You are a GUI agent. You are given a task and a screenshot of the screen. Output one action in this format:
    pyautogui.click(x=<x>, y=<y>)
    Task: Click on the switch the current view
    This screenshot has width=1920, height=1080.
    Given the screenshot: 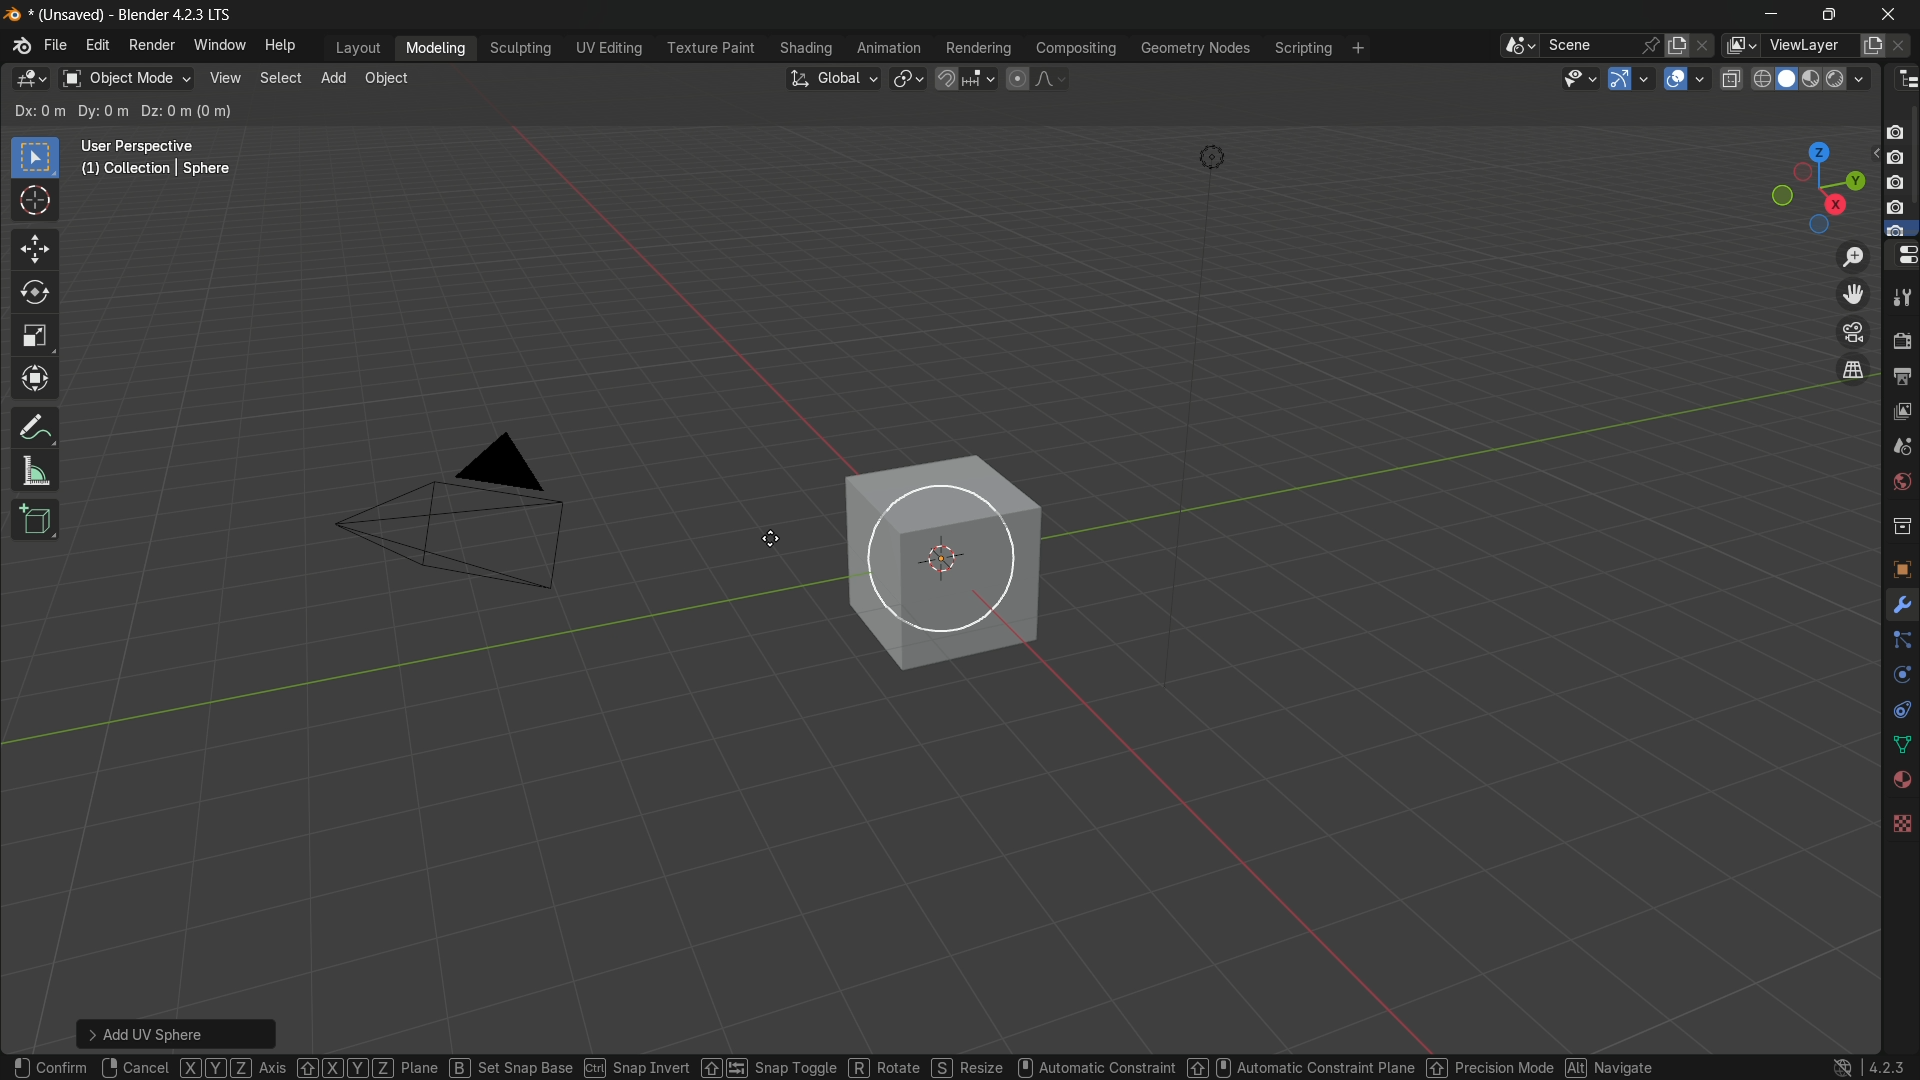 What is the action you would take?
    pyautogui.click(x=1852, y=369)
    